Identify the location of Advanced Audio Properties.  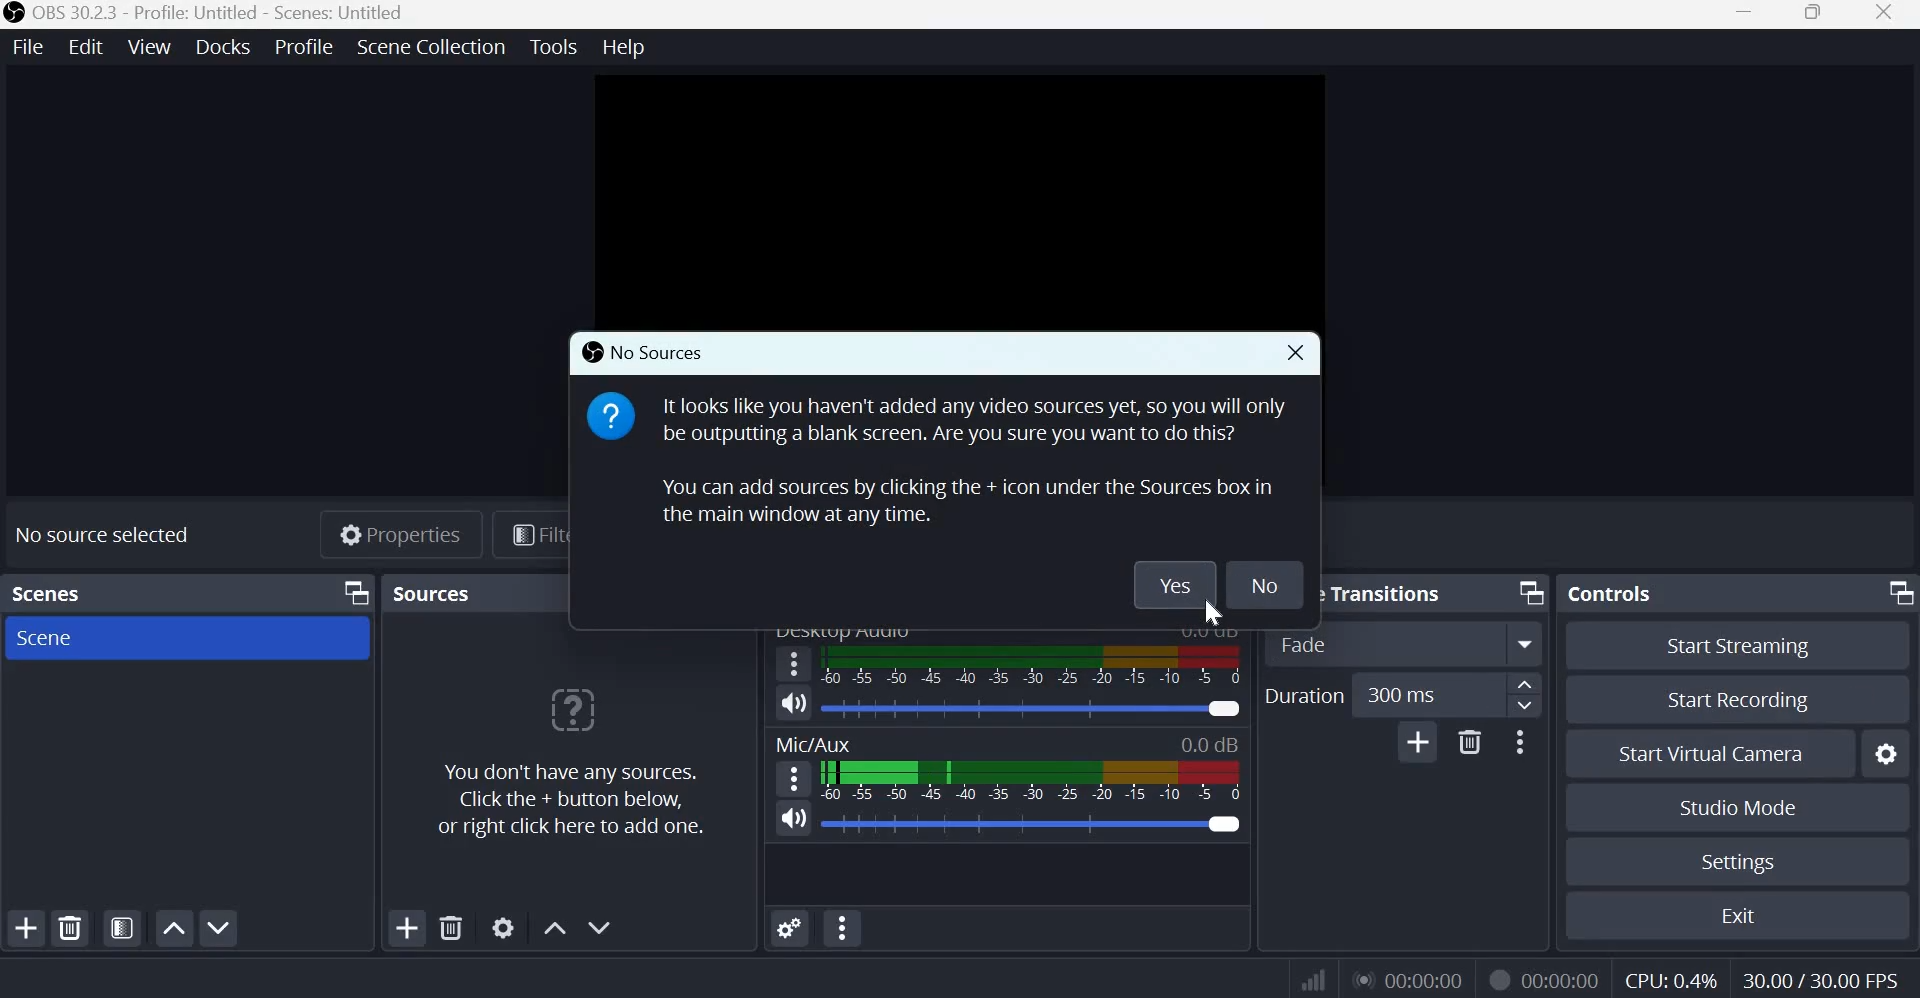
(790, 927).